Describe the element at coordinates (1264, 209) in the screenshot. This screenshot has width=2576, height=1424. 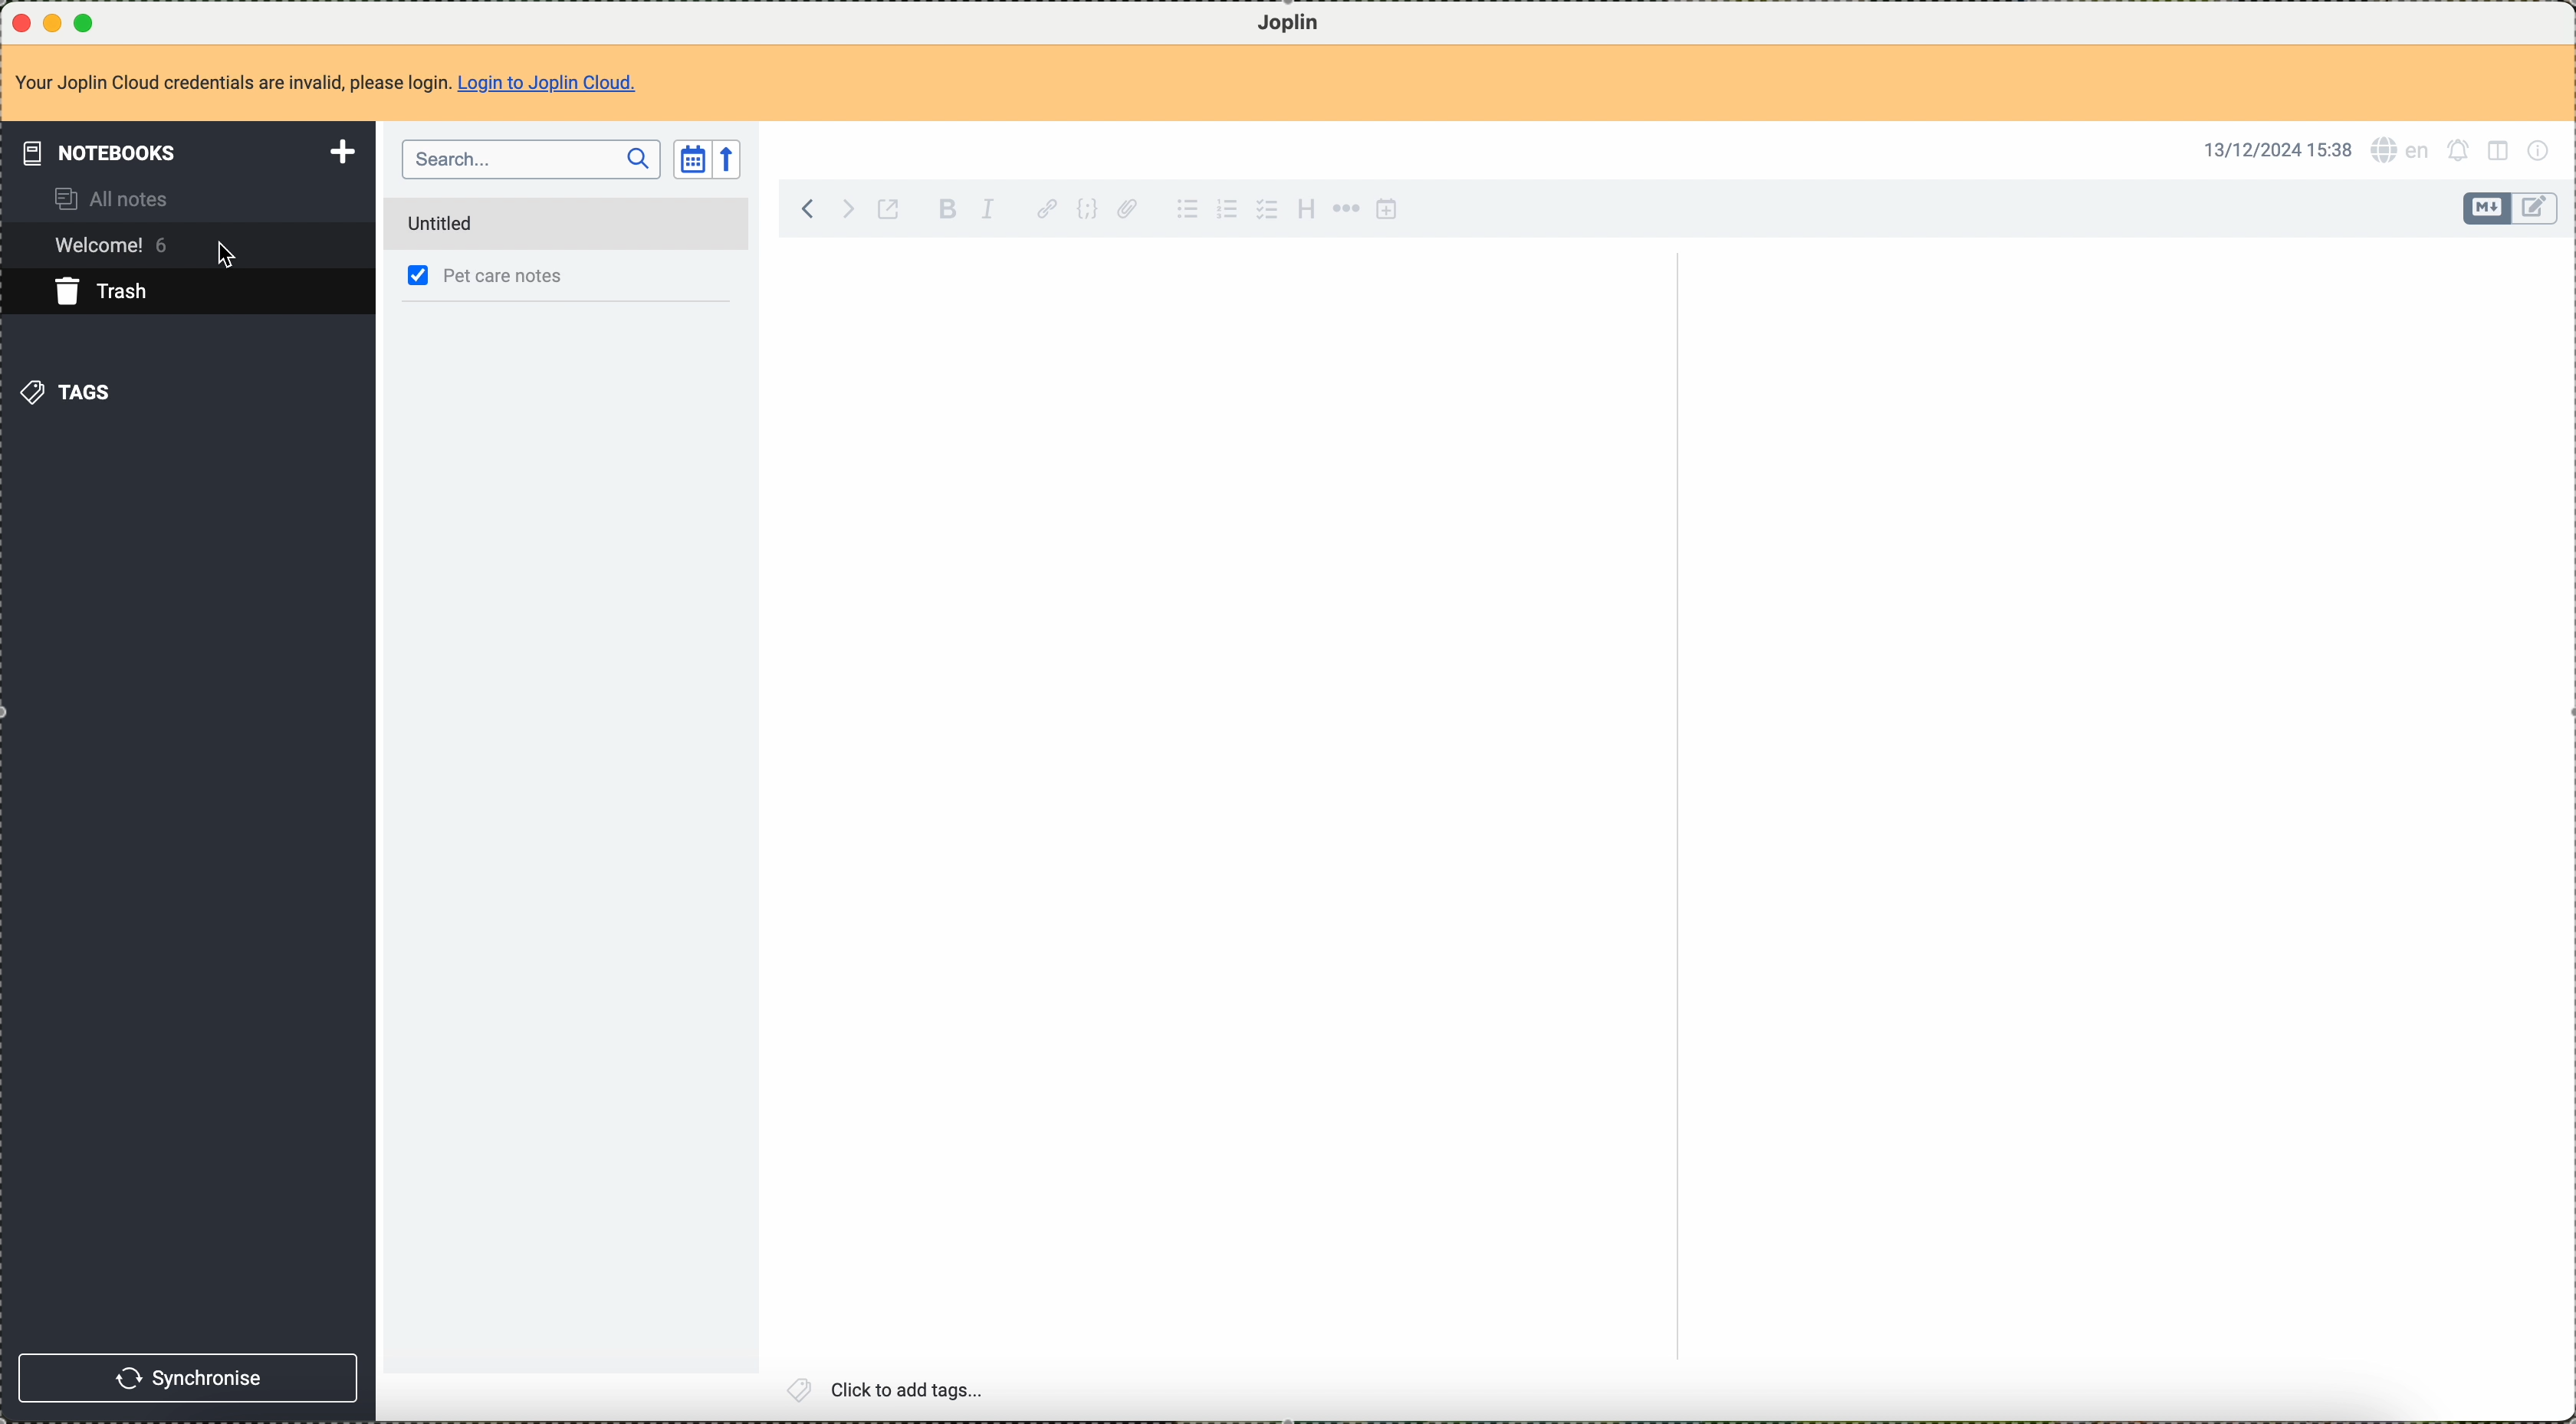
I see `checkbox` at that location.